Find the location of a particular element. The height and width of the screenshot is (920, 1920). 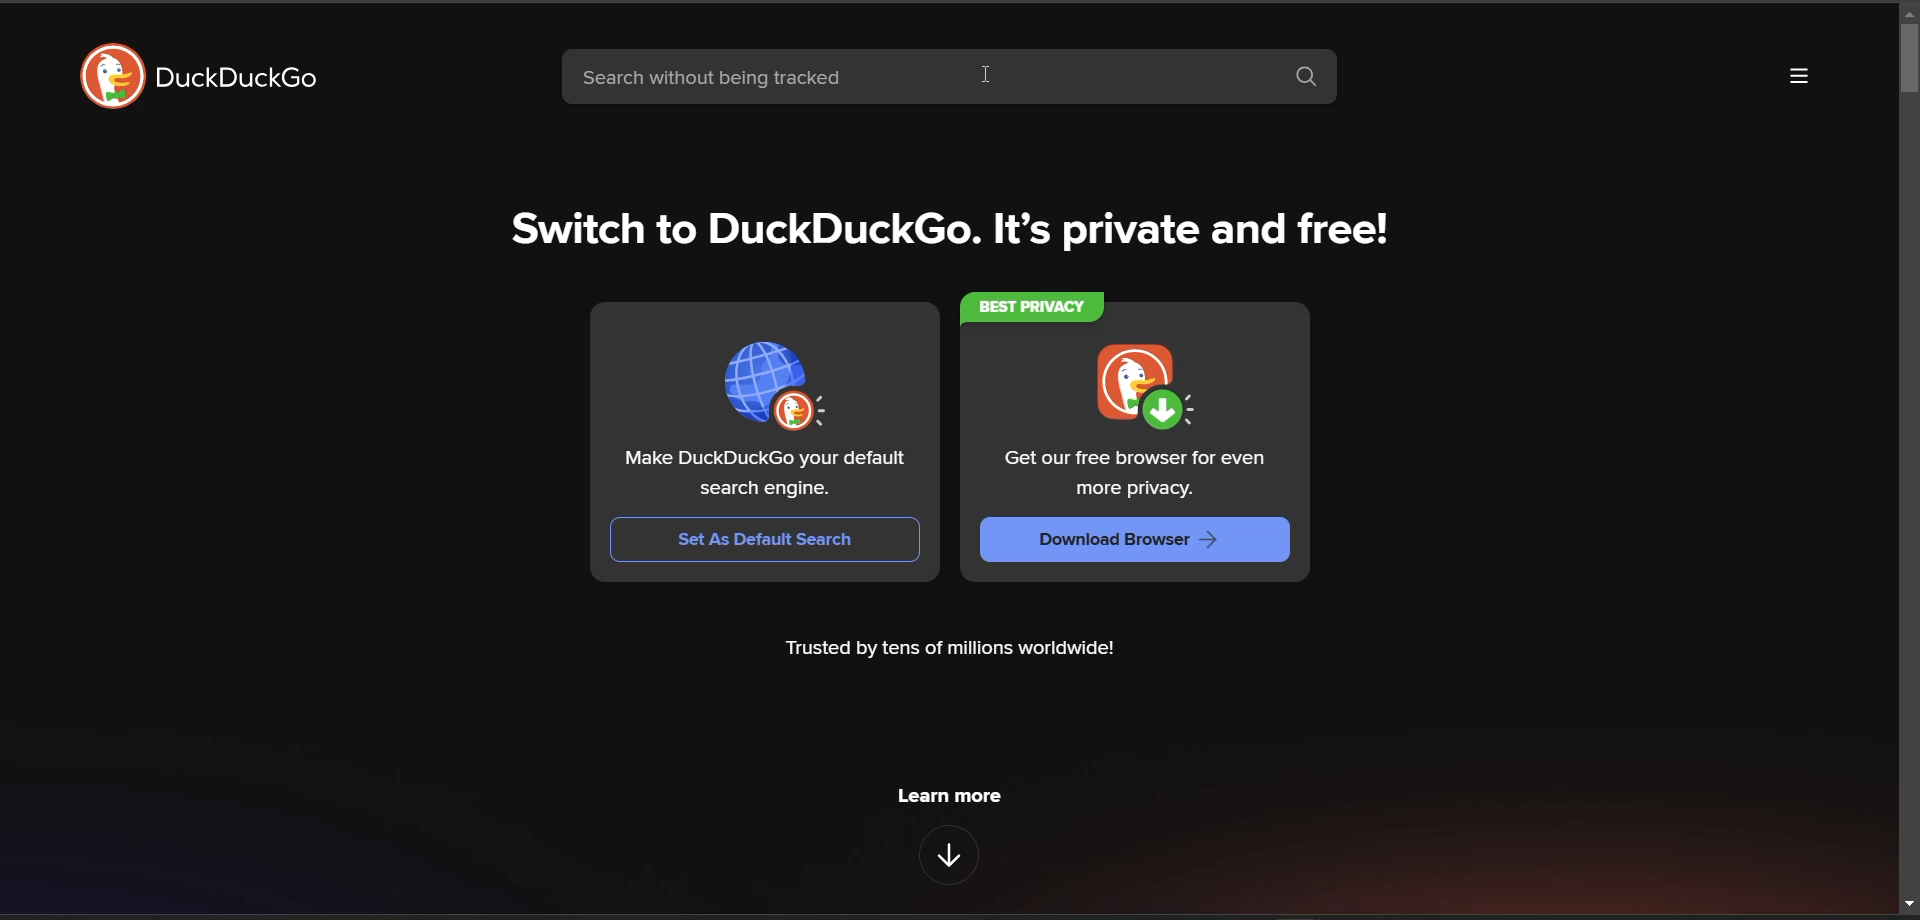

vertical scroll bar is located at coordinates (1908, 59).